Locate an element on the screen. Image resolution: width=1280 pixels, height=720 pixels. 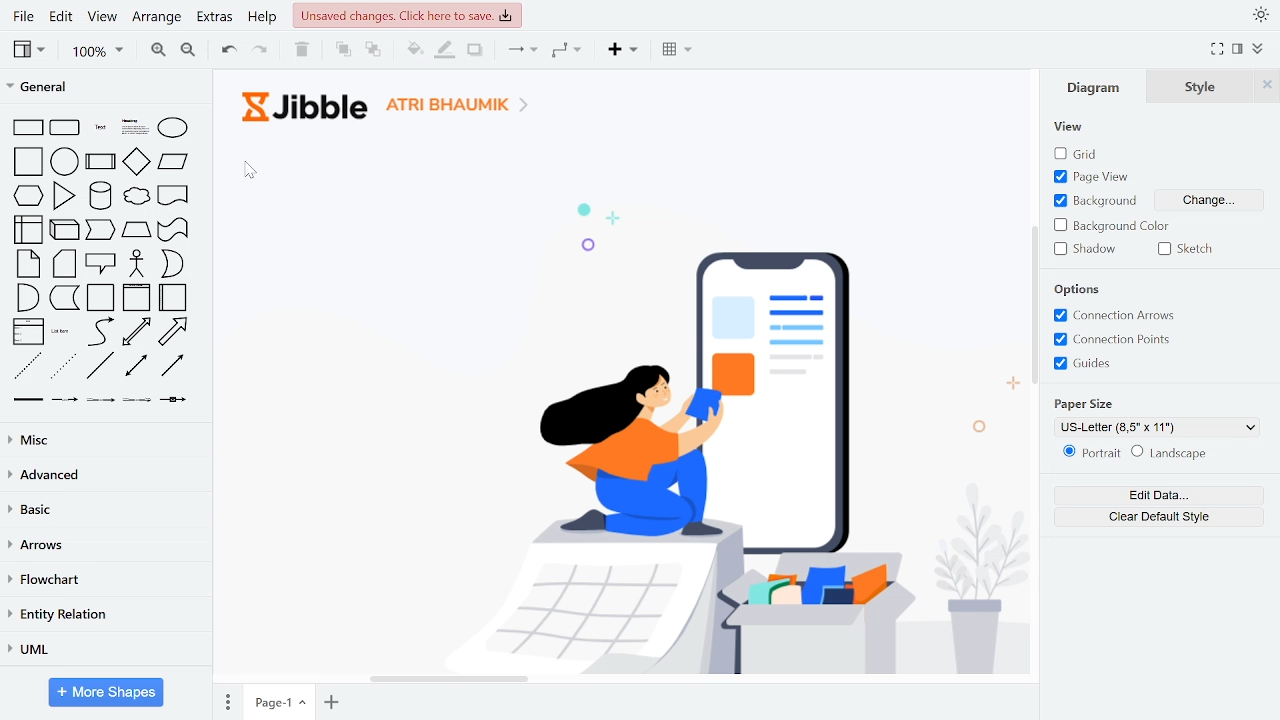
full screen is located at coordinates (1219, 49).